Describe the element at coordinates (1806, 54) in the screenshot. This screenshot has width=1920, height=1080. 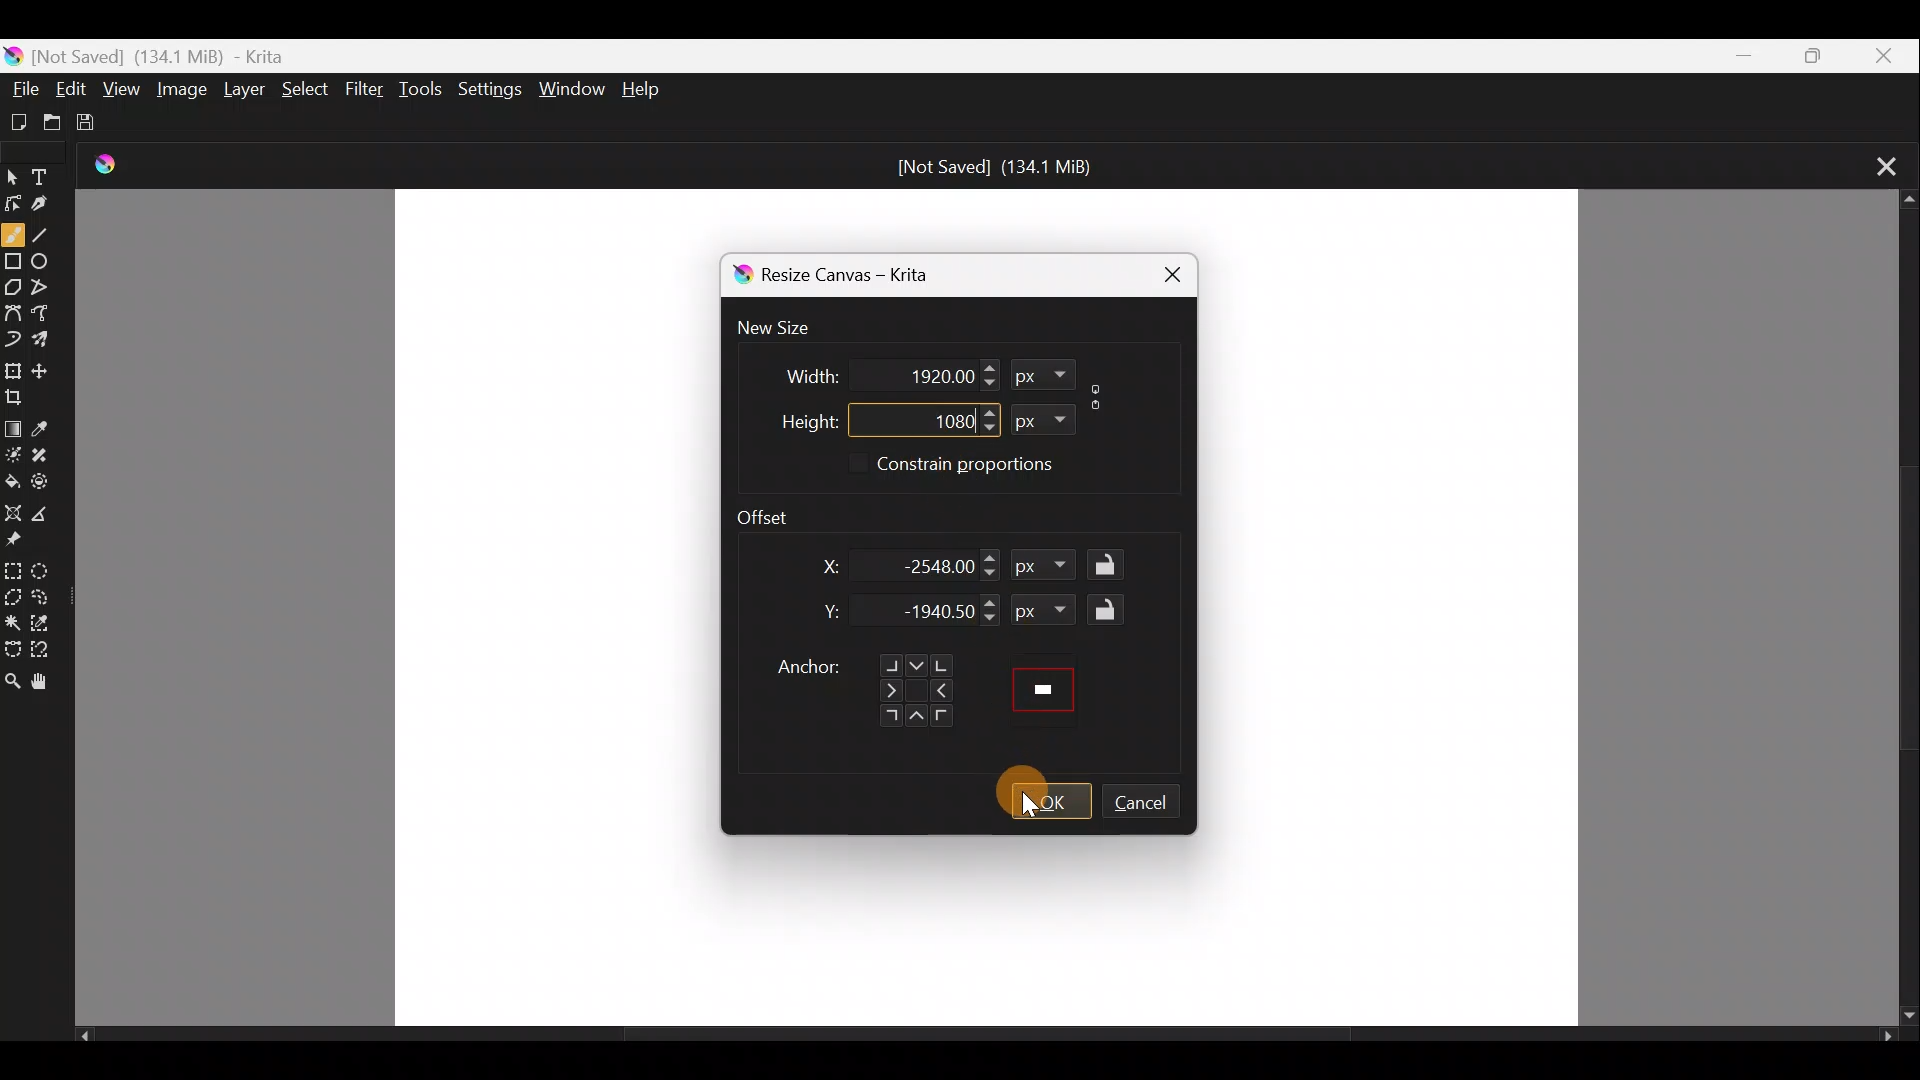
I see `Maximize` at that location.